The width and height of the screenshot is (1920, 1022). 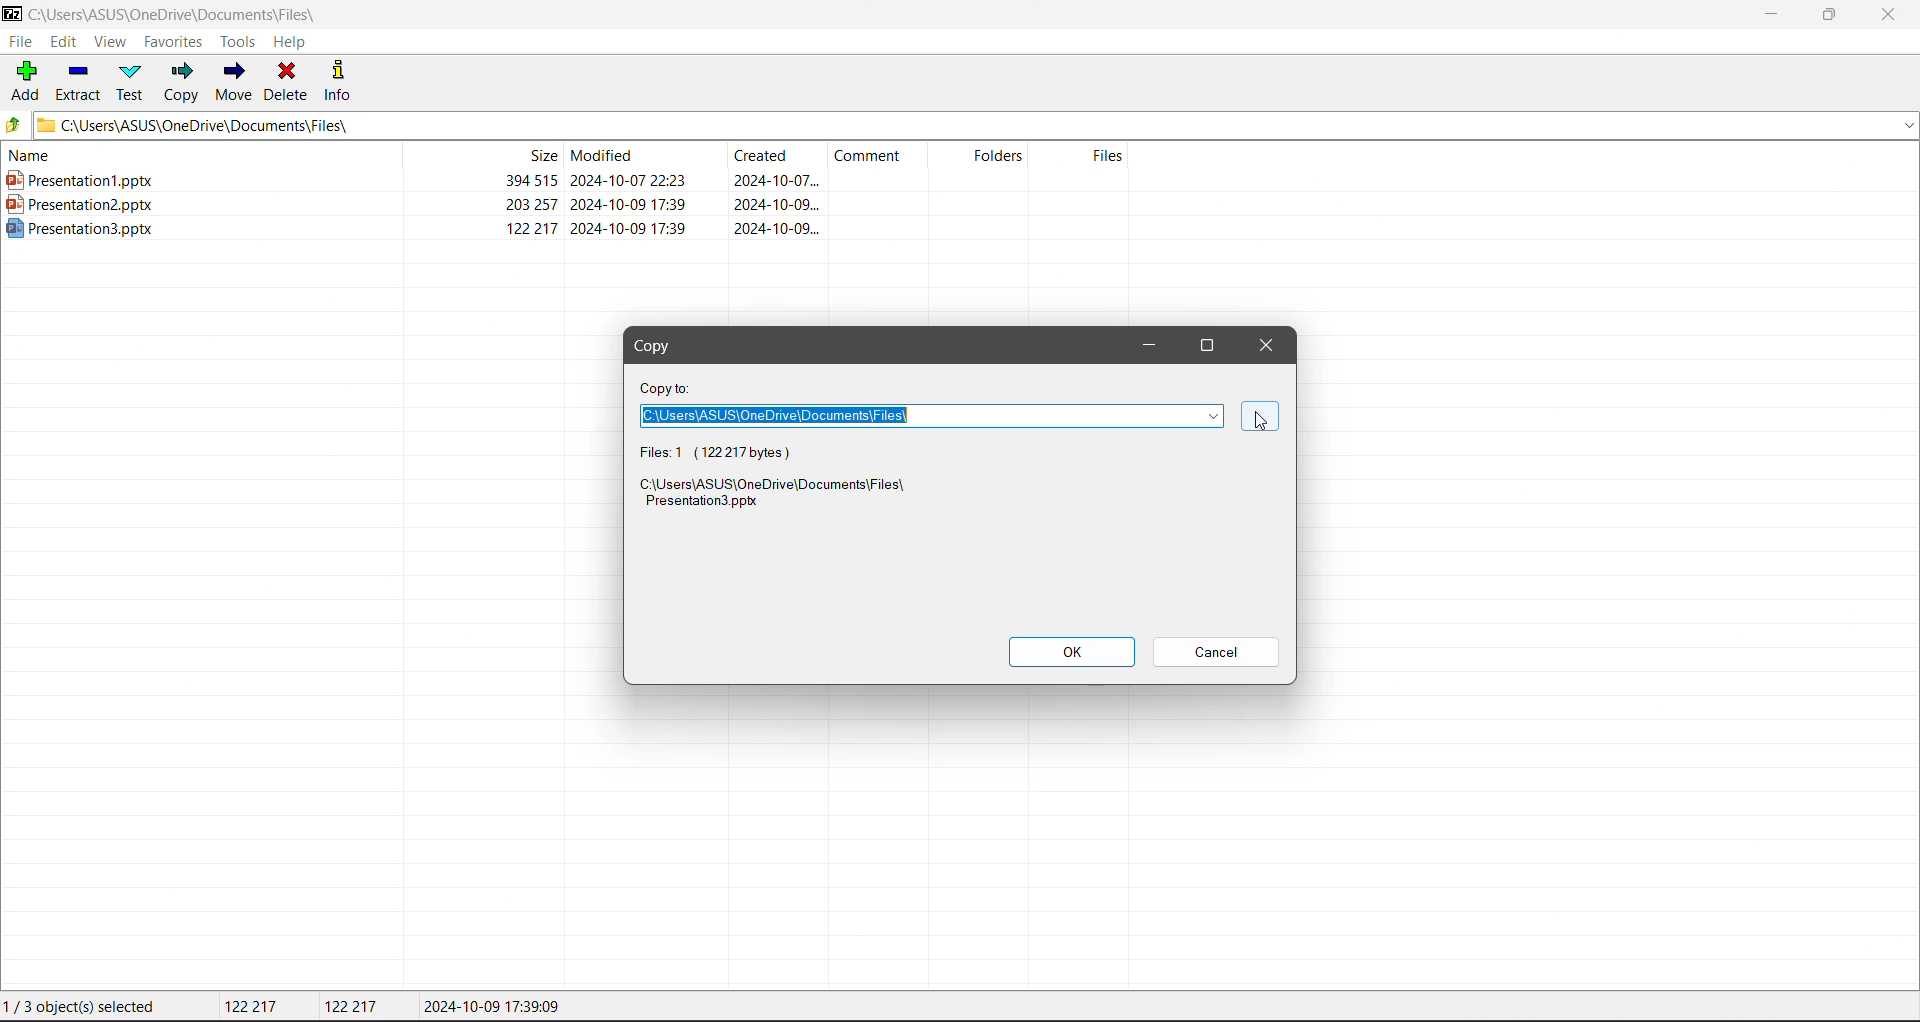 What do you see at coordinates (1148, 346) in the screenshot?
I see `Minimize` at bounding box center [1148, 346].